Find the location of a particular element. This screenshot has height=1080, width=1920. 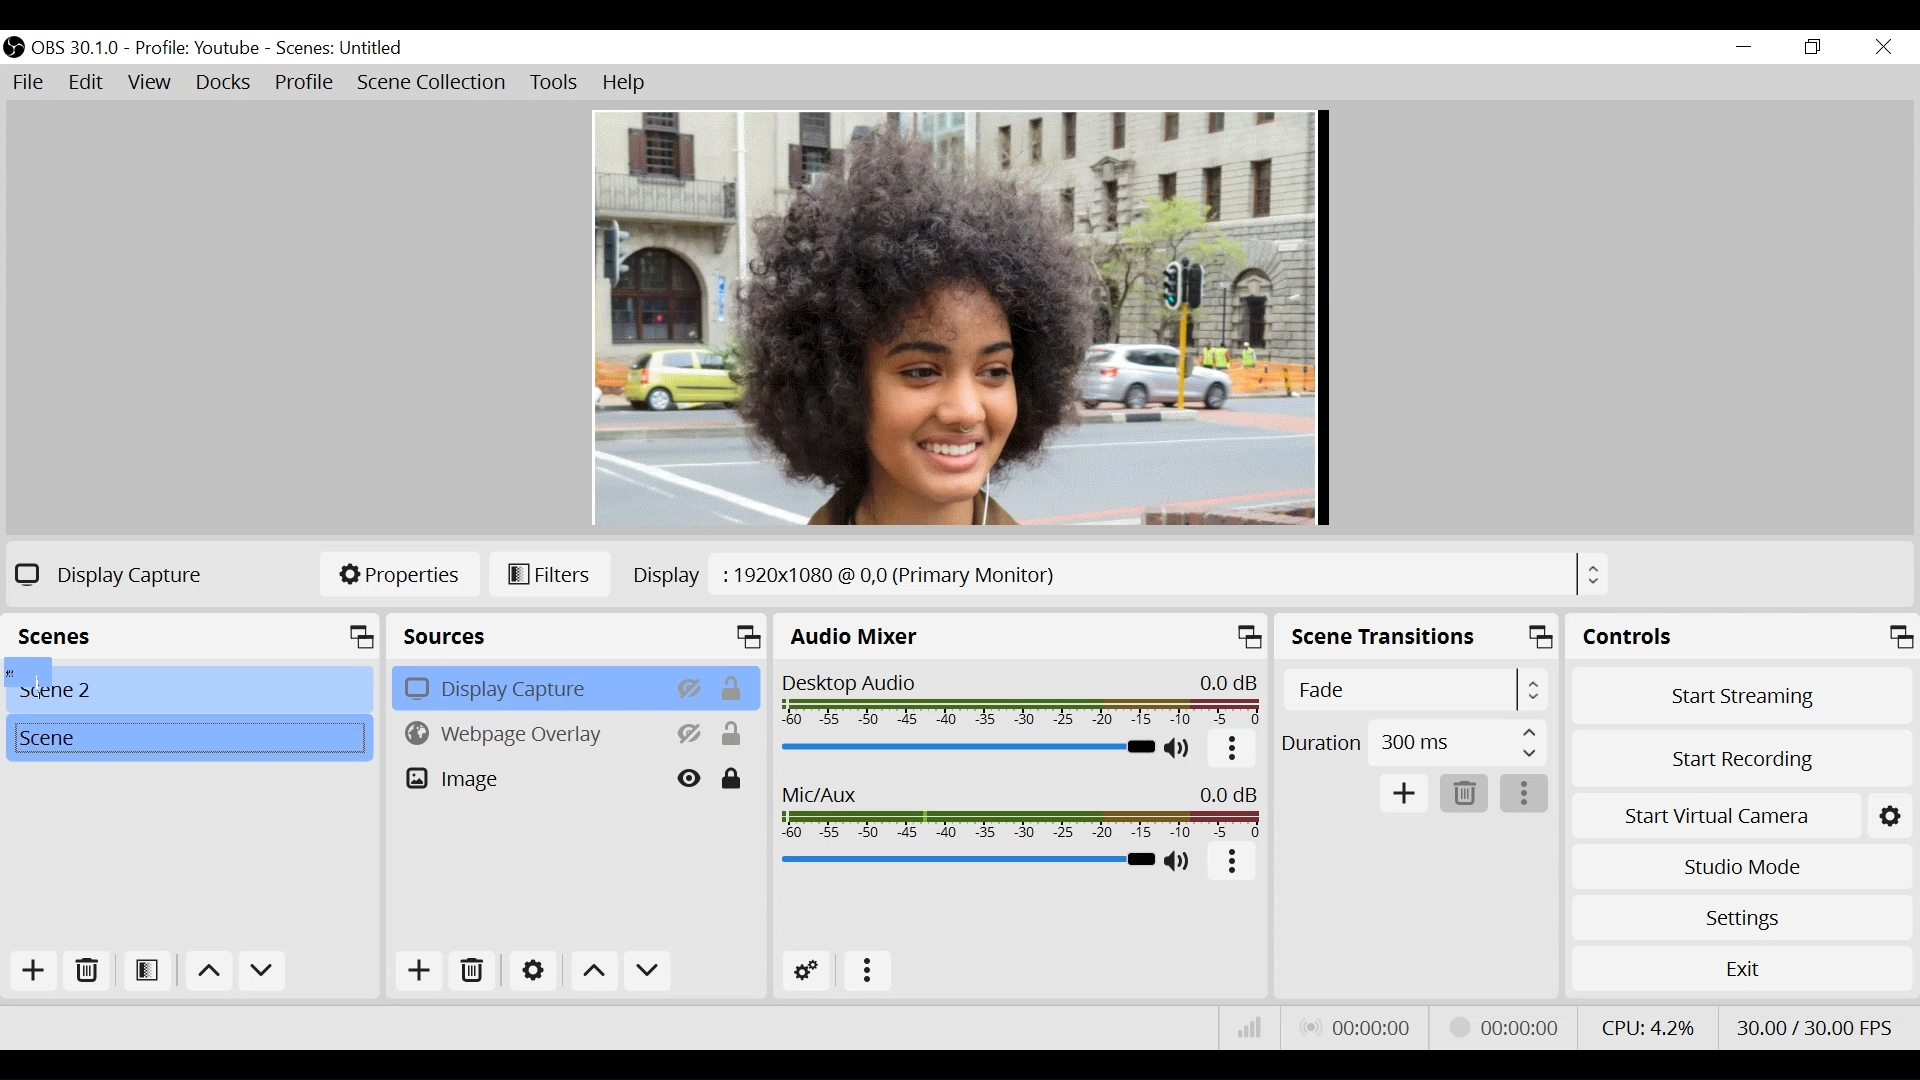

Select Scene Transitions  is located at coordinates (1413, 689).